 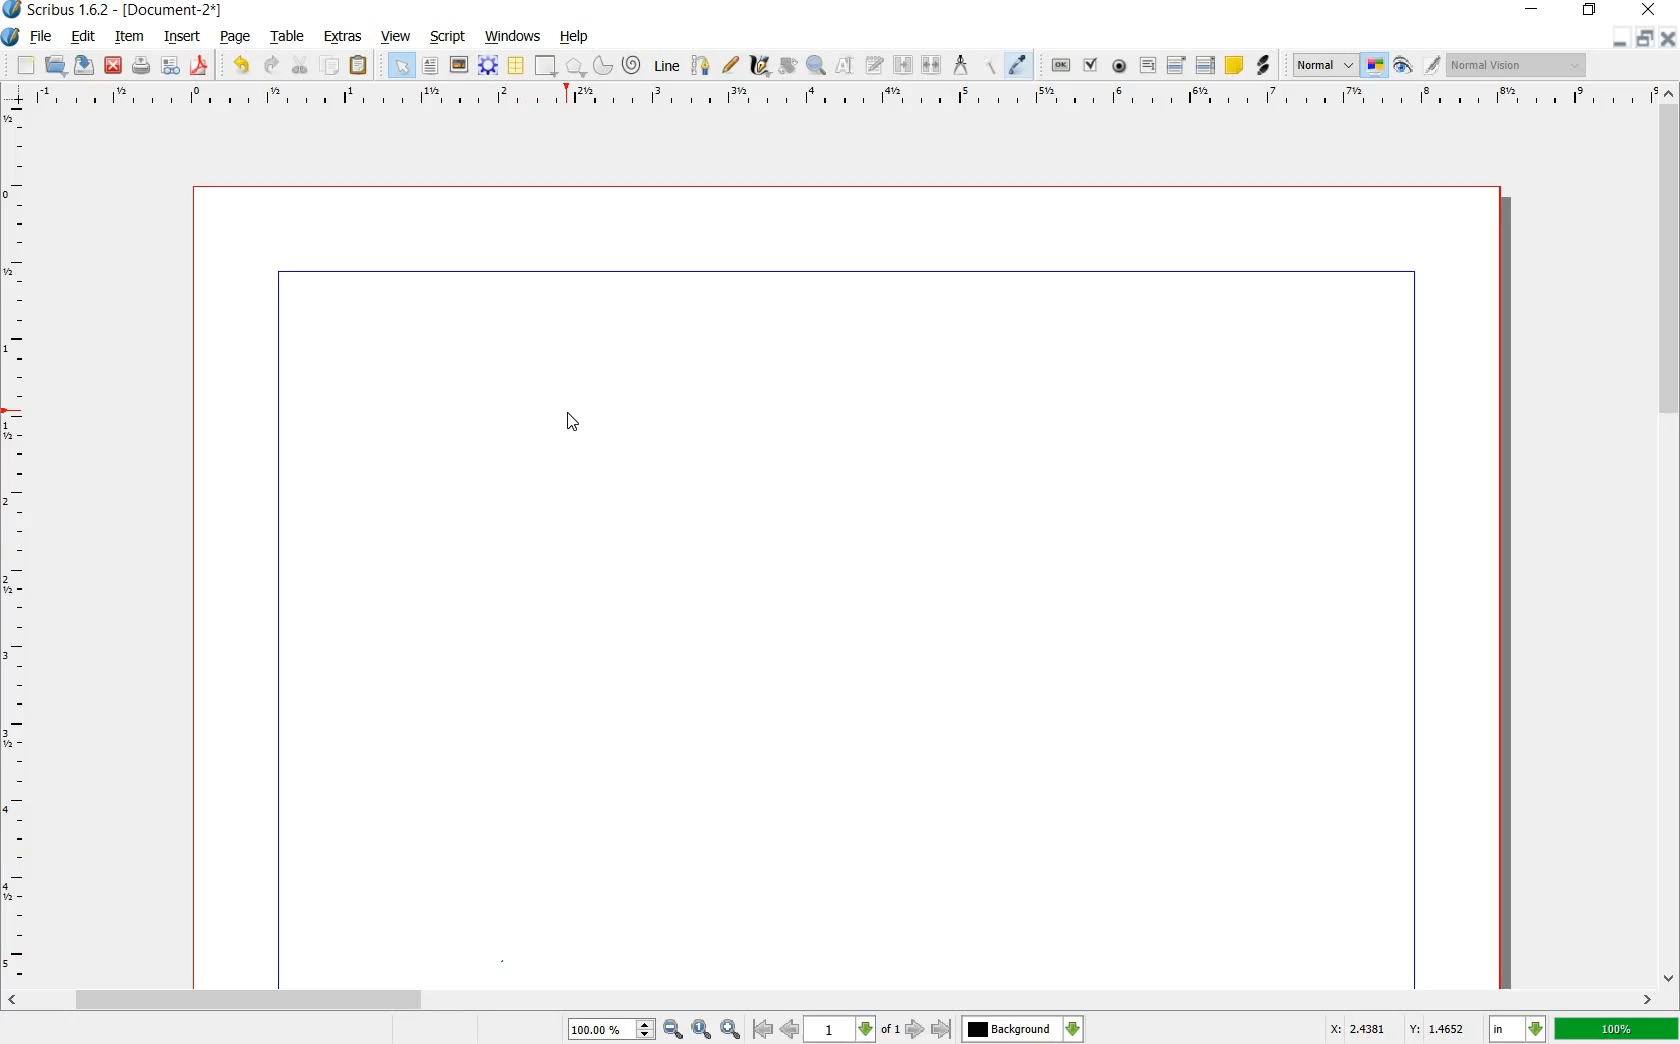 I want to click on MINIMIZE, so click(x=1623, y=38).